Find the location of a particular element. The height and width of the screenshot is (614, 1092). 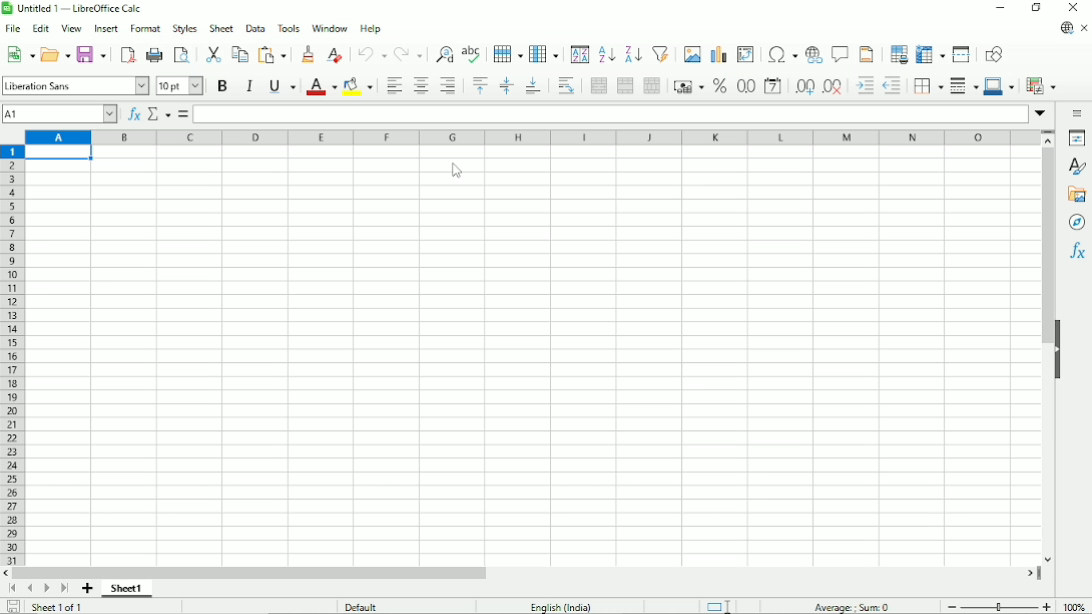

Redo is located at coordinates (407, 53).